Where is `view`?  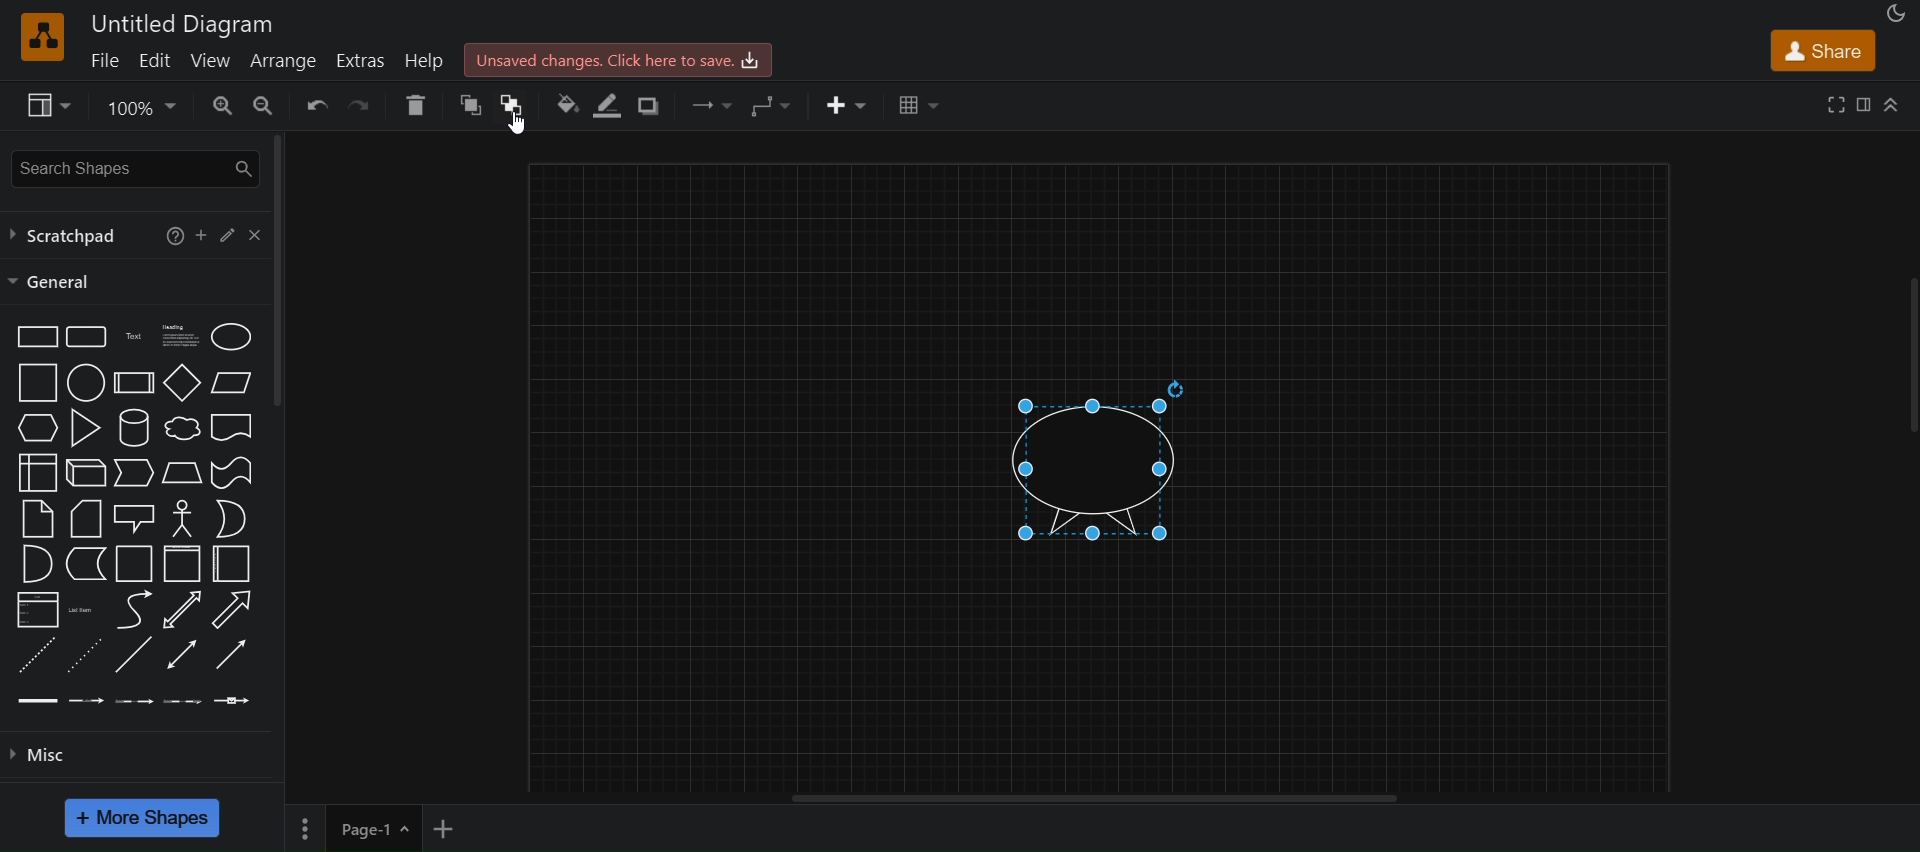
view is located at coordinates (44, 104).